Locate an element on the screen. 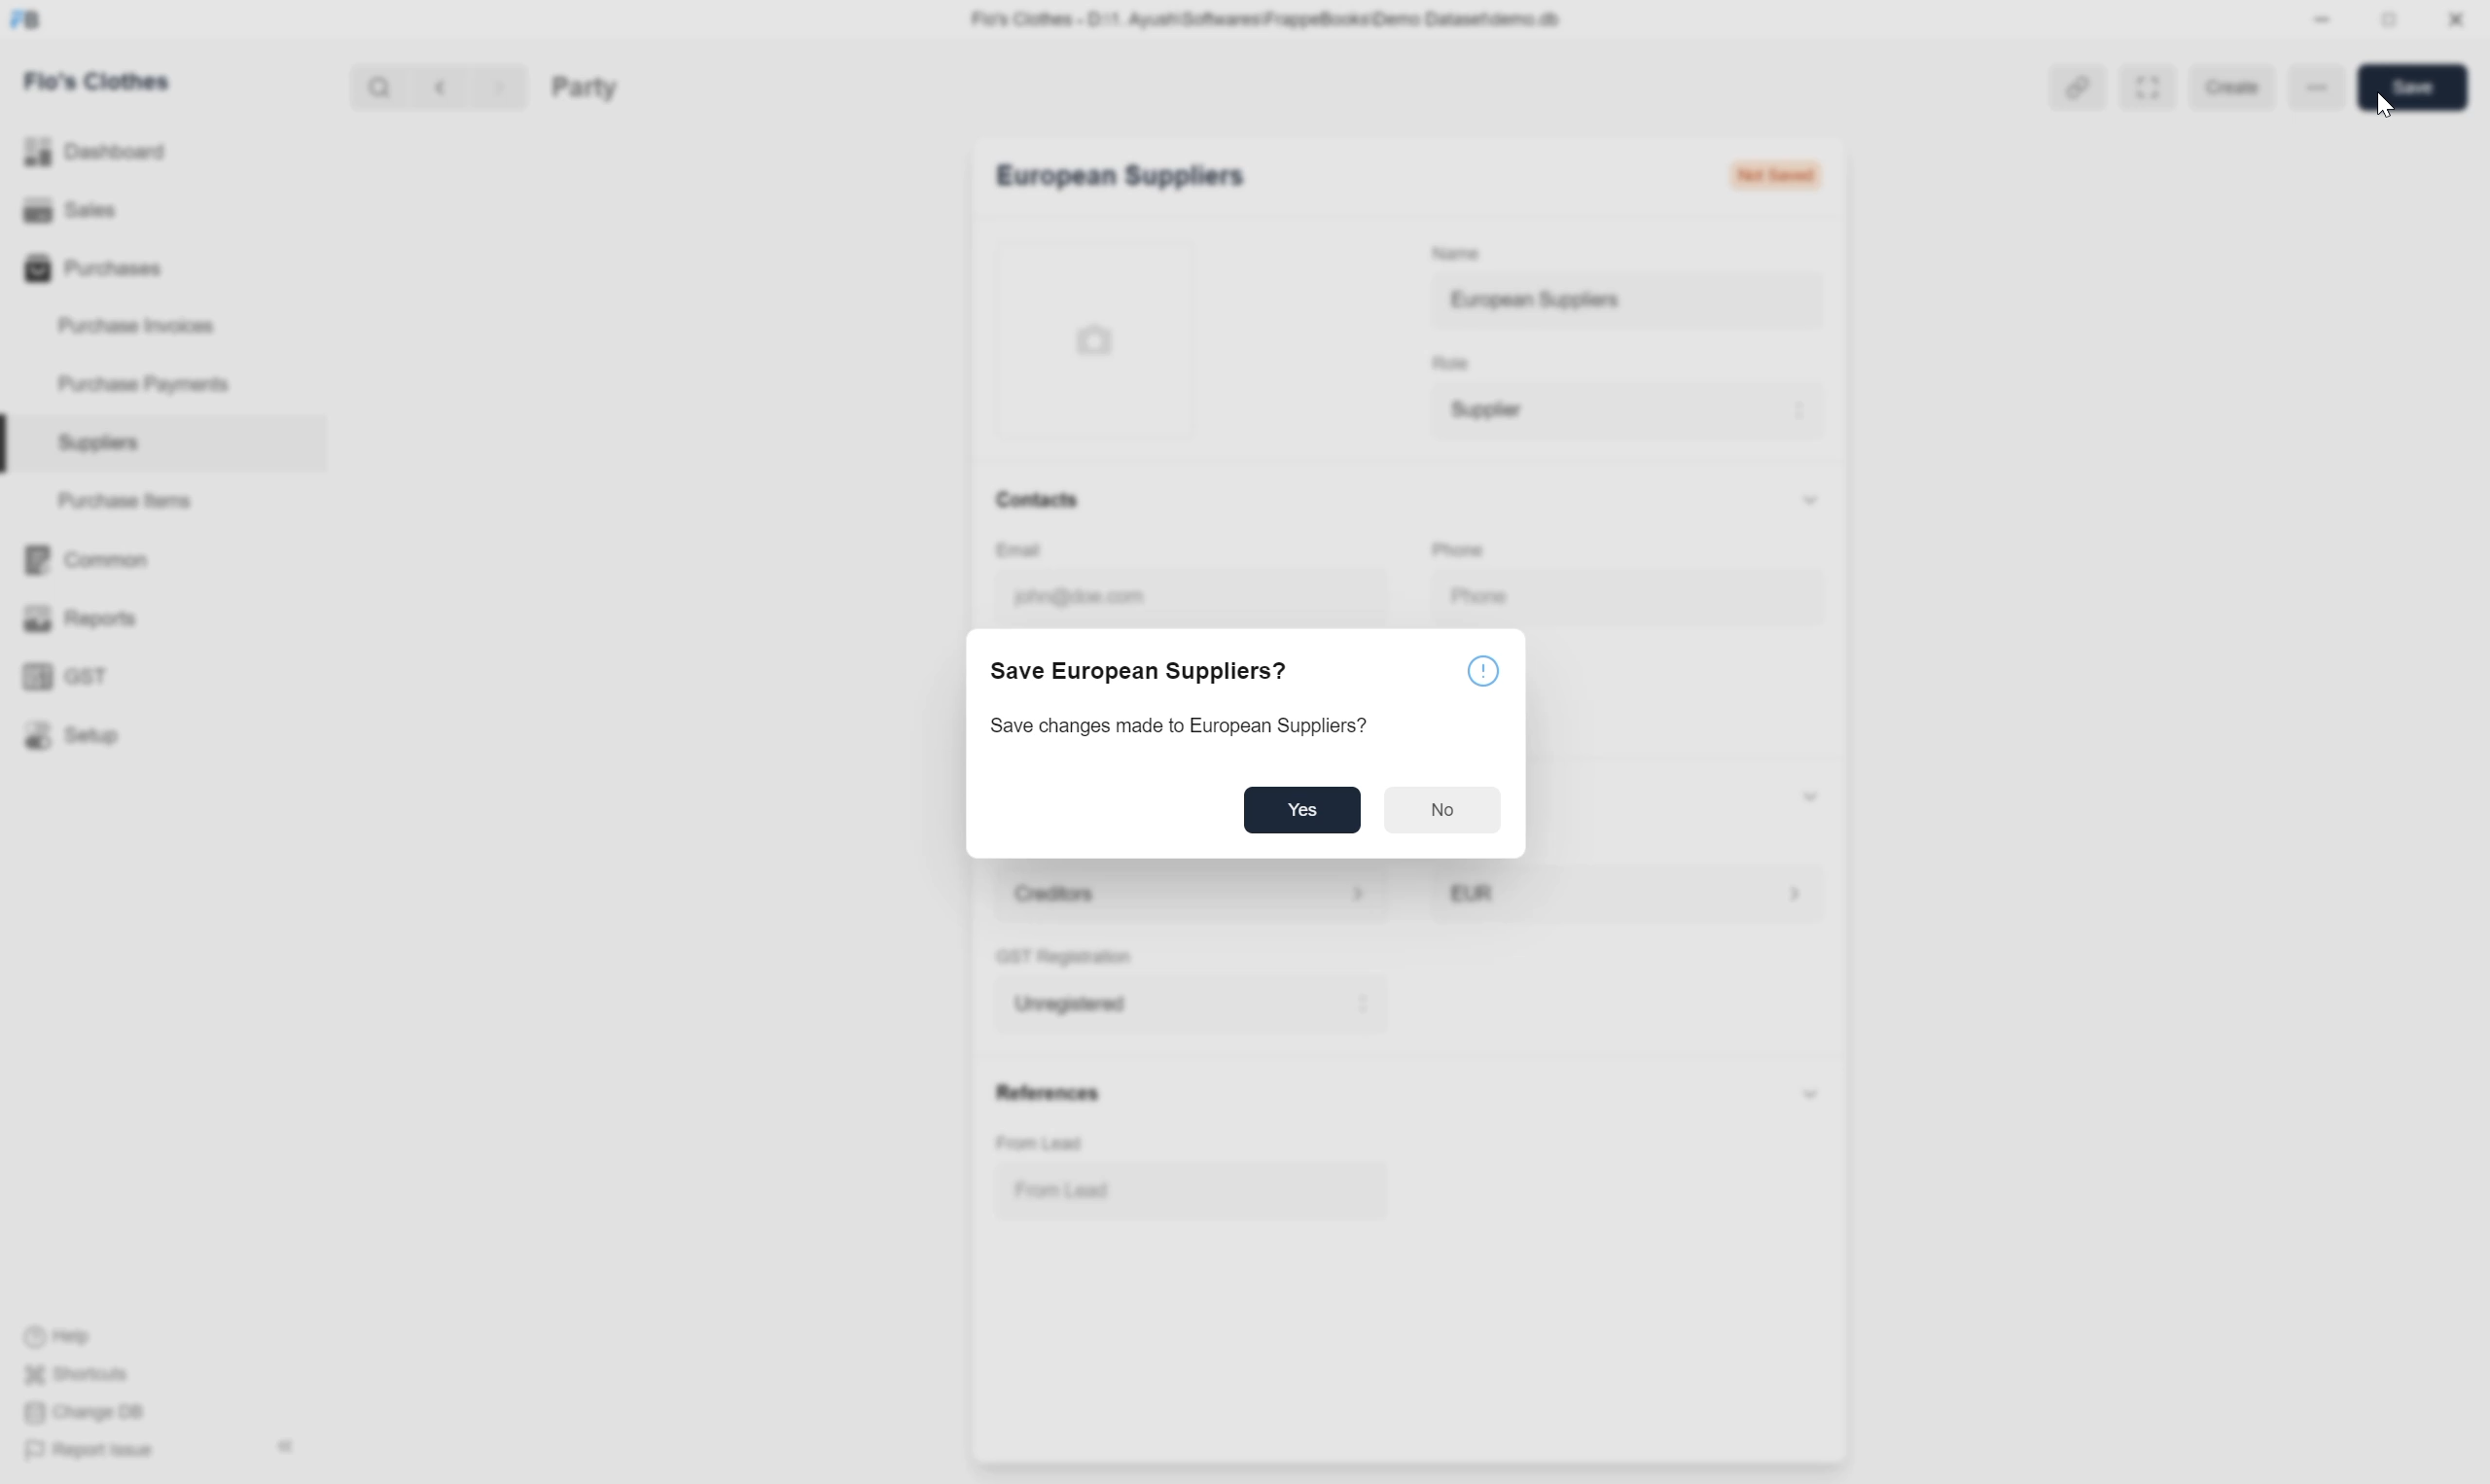  Unregistered is located at coordinates (1066, 1002).